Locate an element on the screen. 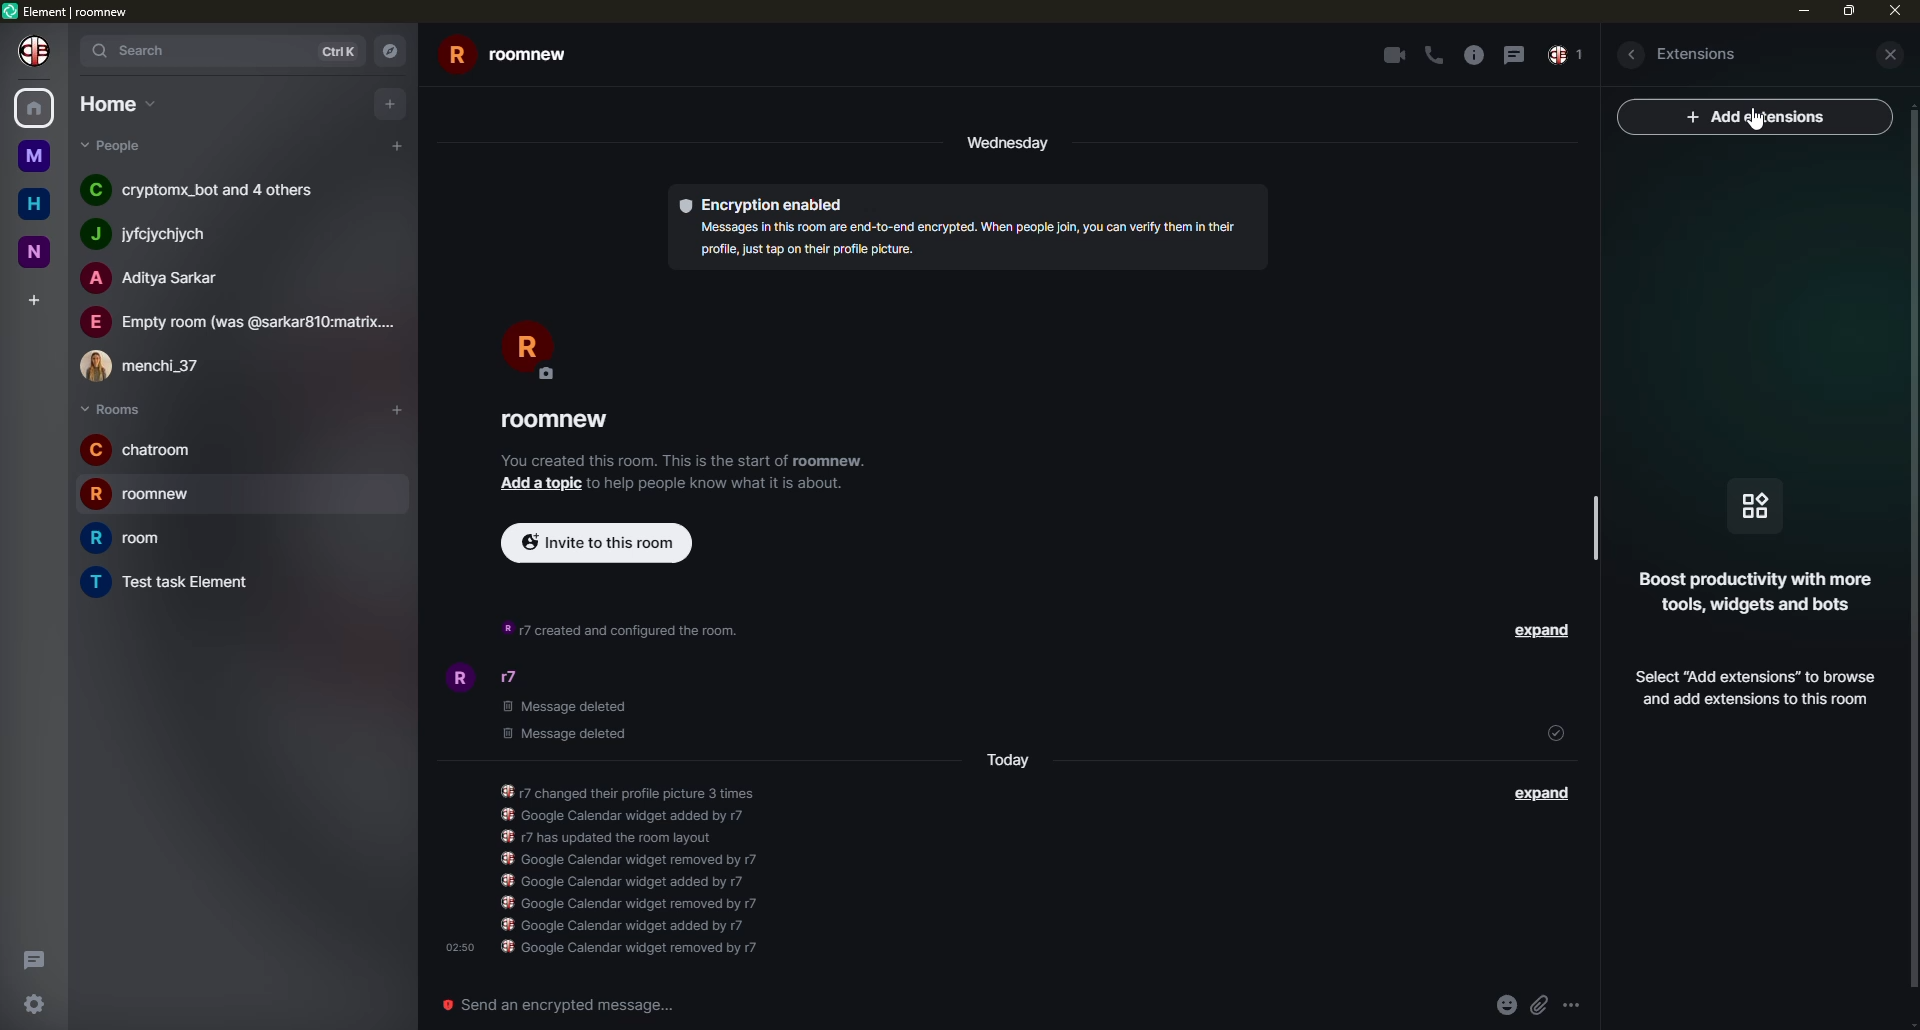 This screenshot has height=1030, width=1920. day is located at coordinates (1023, 764).